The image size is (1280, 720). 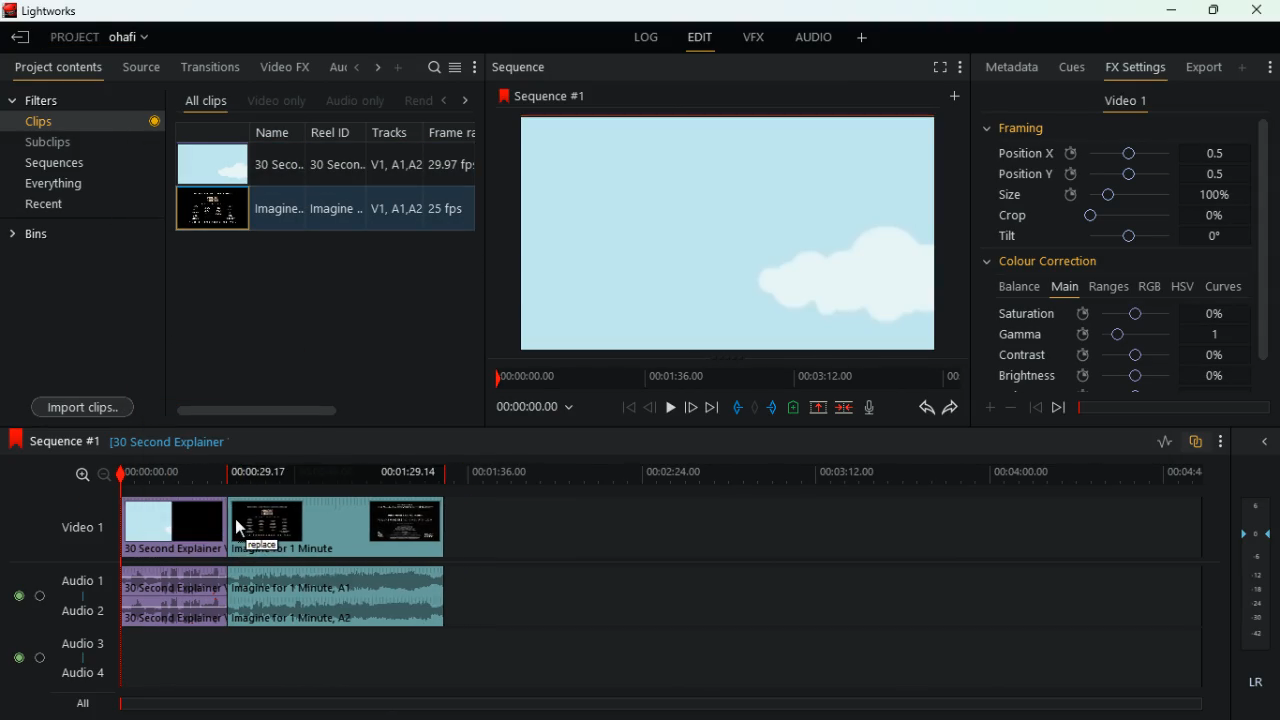 What do you see at coordinates (78, 529) in the screenshot?
I see `video 1` at bounding box center [78, 529].